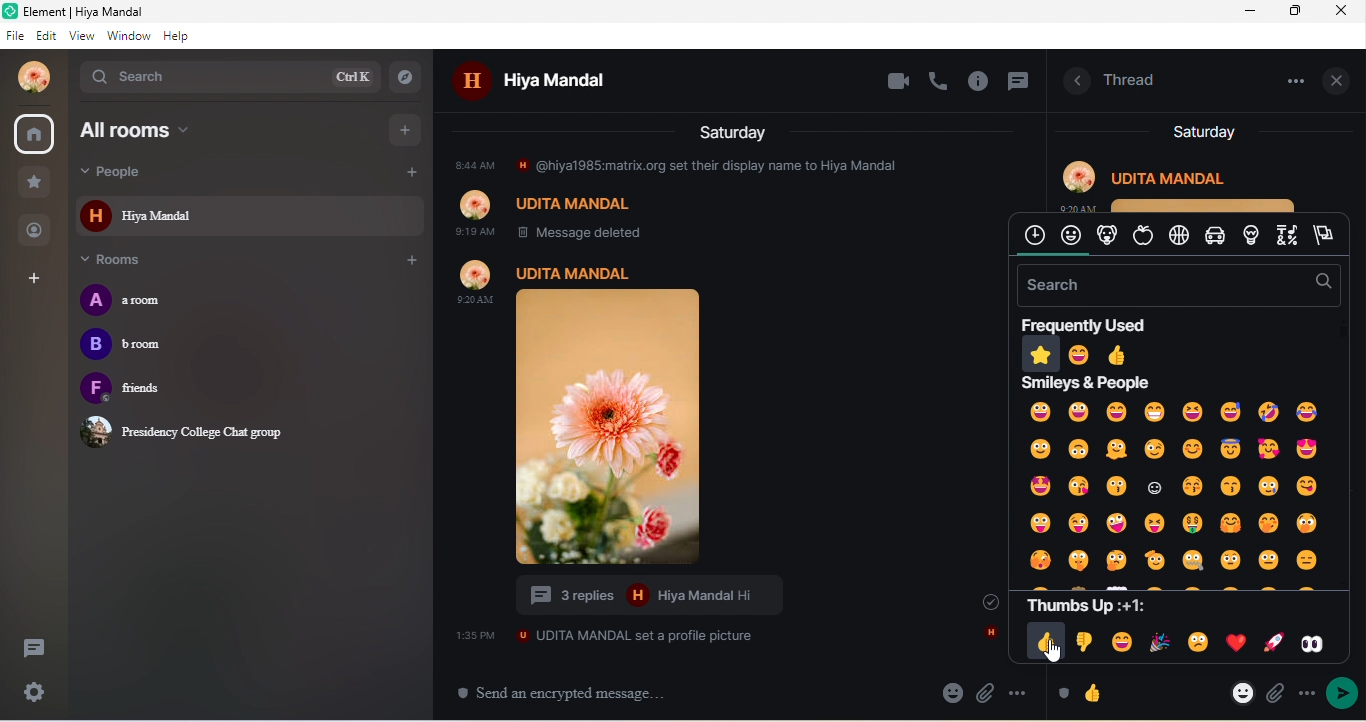 Image resolution: width=1366 pixels, height=722 pixels. I want to click on maximize, so click(1297, 11).